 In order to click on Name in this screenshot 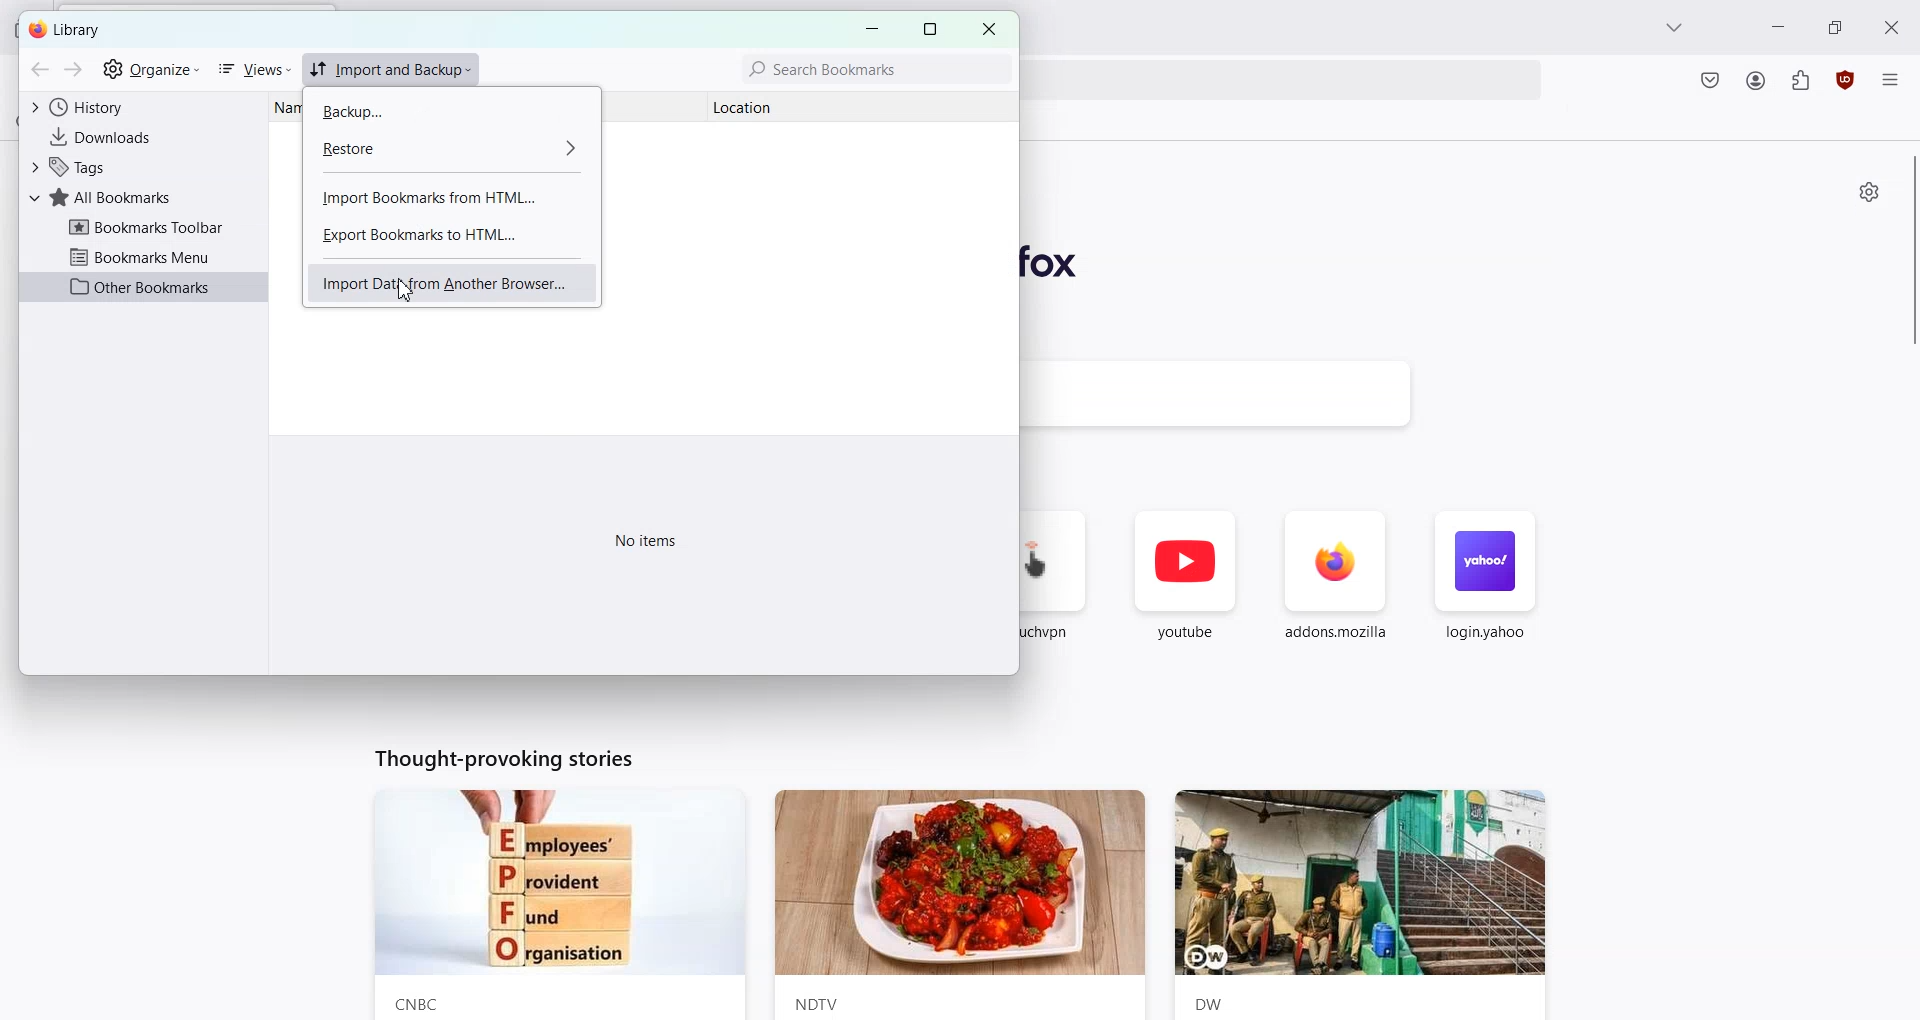, I will do `click(285, 108)`.